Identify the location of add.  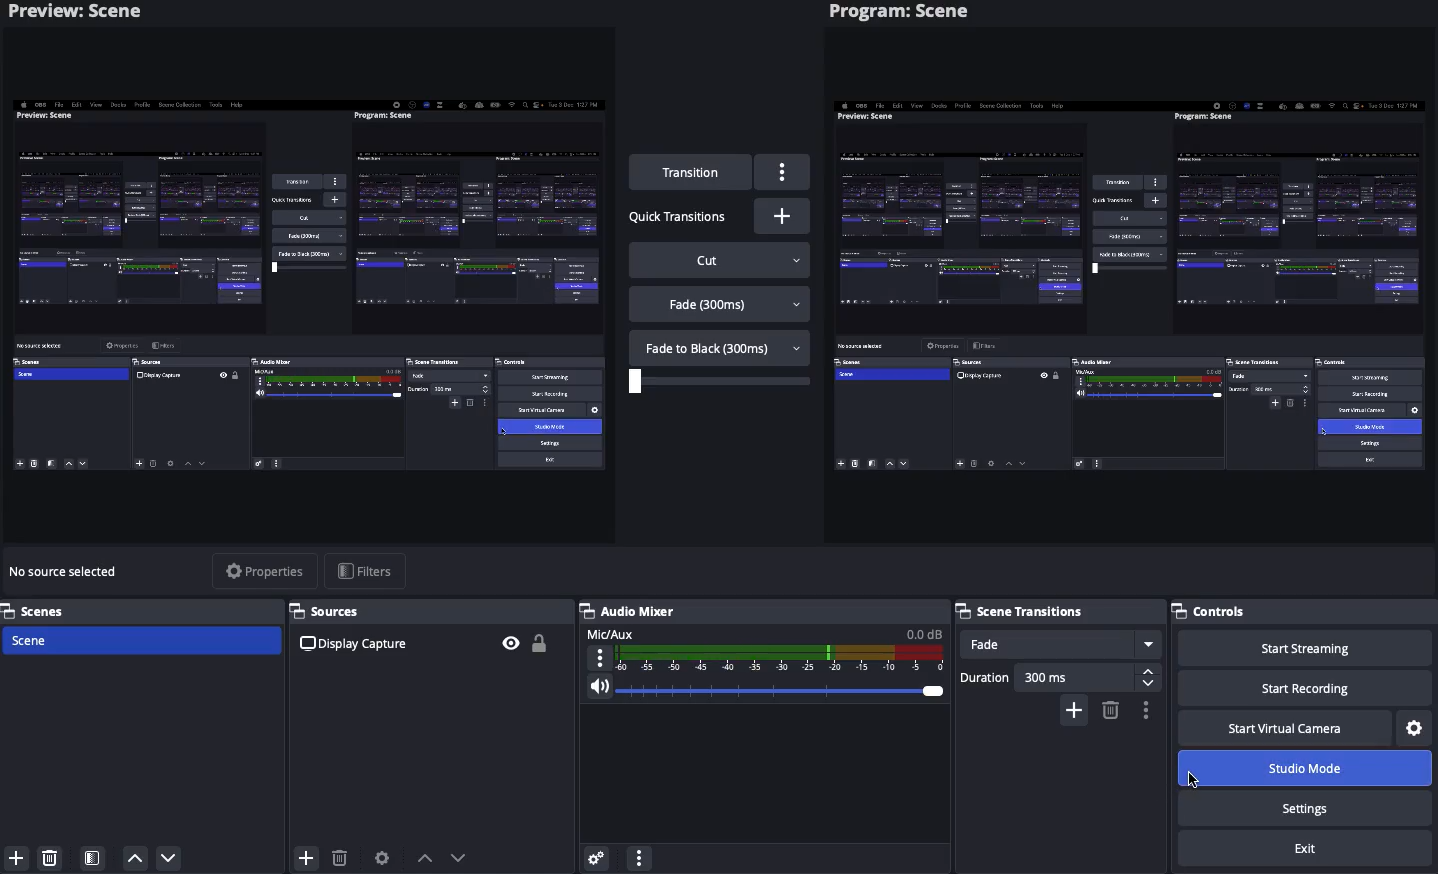
(306, 860).